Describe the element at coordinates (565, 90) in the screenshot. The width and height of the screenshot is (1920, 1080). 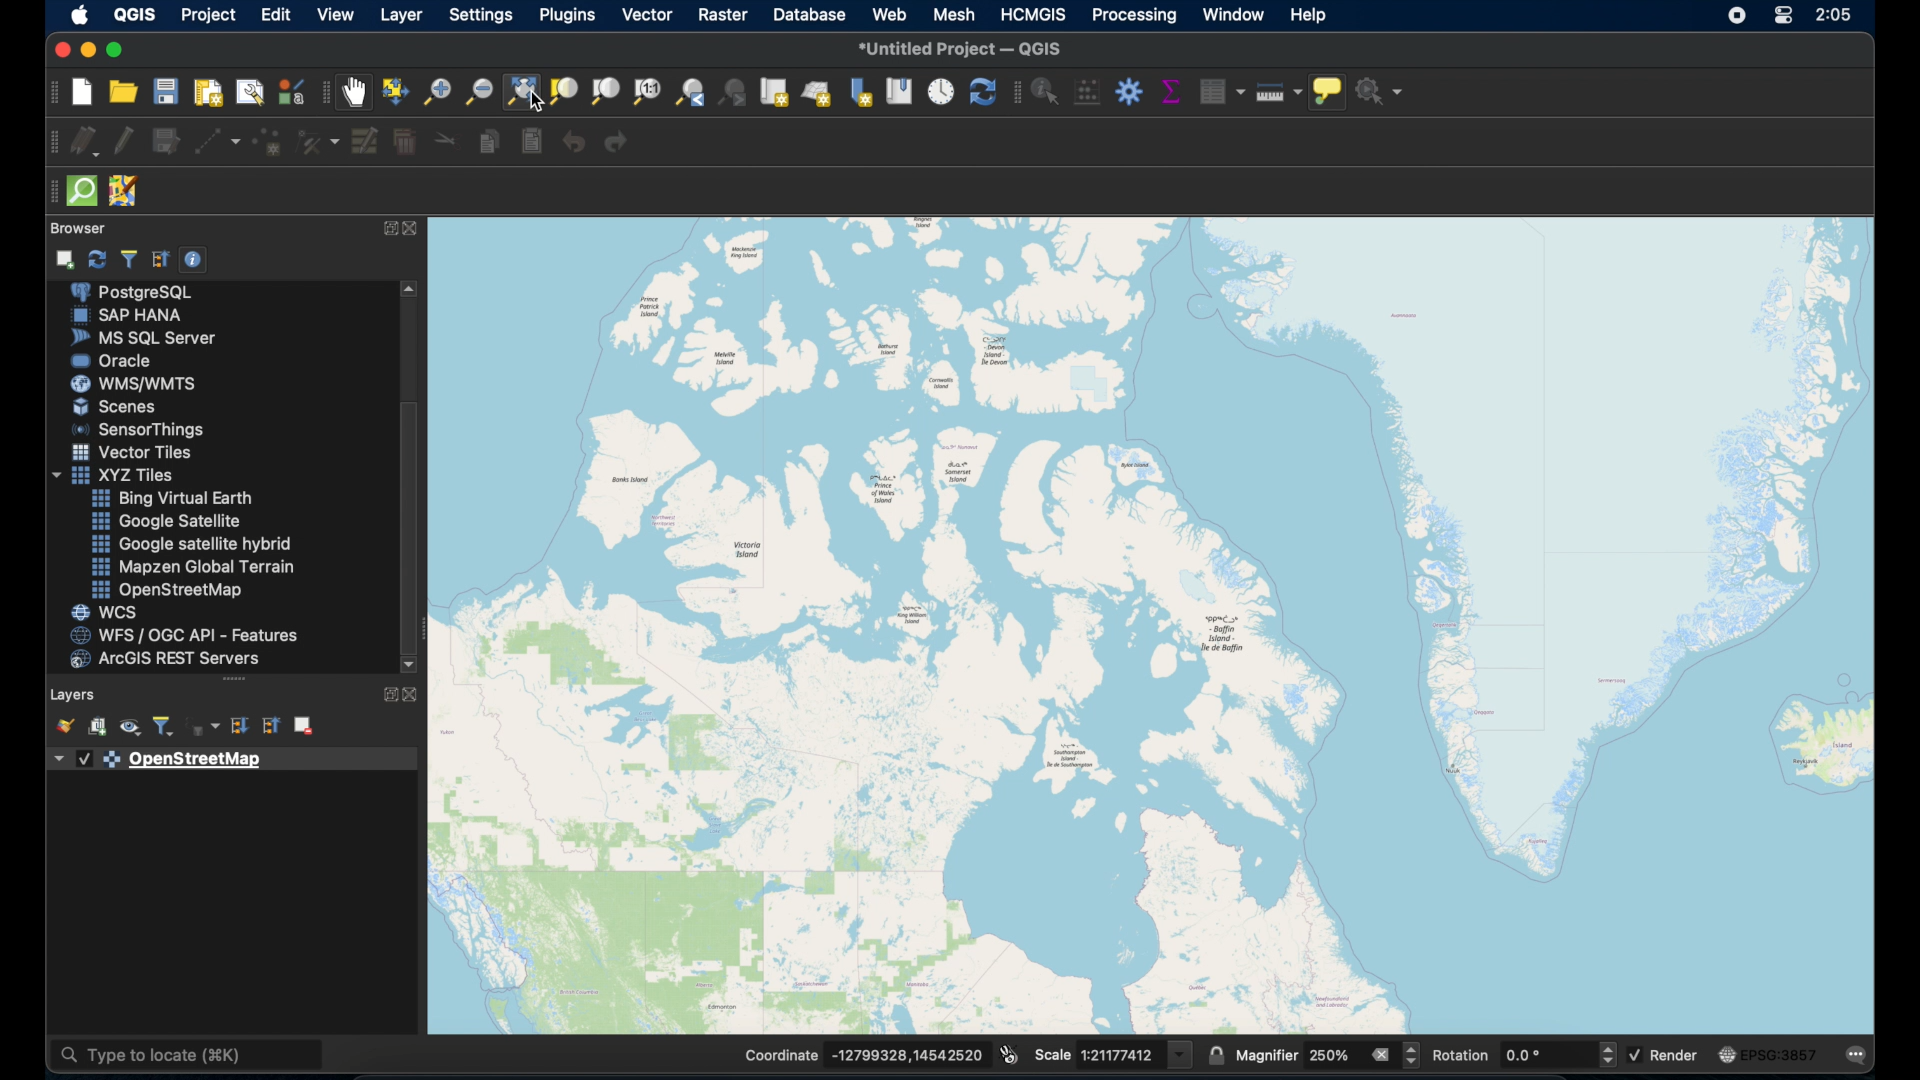
I see `zoom to layer` at that location.